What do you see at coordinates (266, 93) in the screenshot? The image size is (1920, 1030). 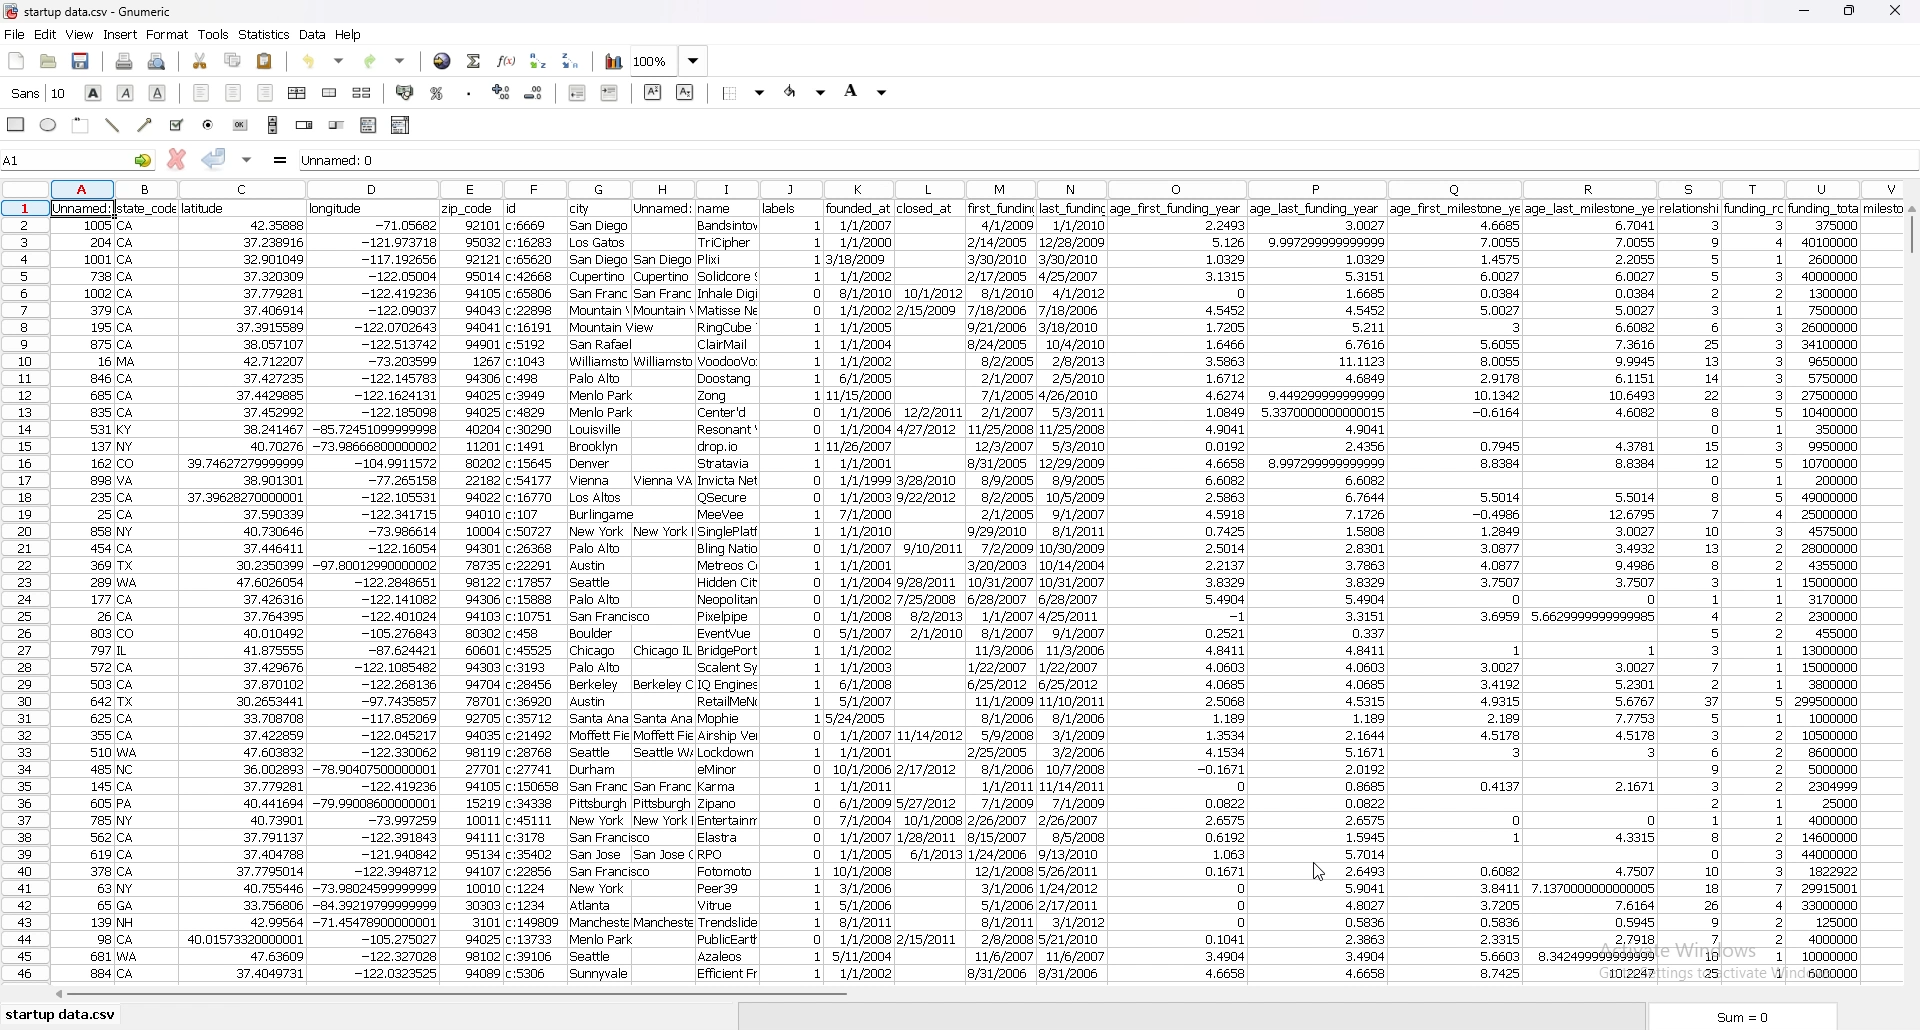 I see `right align` at bounding box center [266, 93].